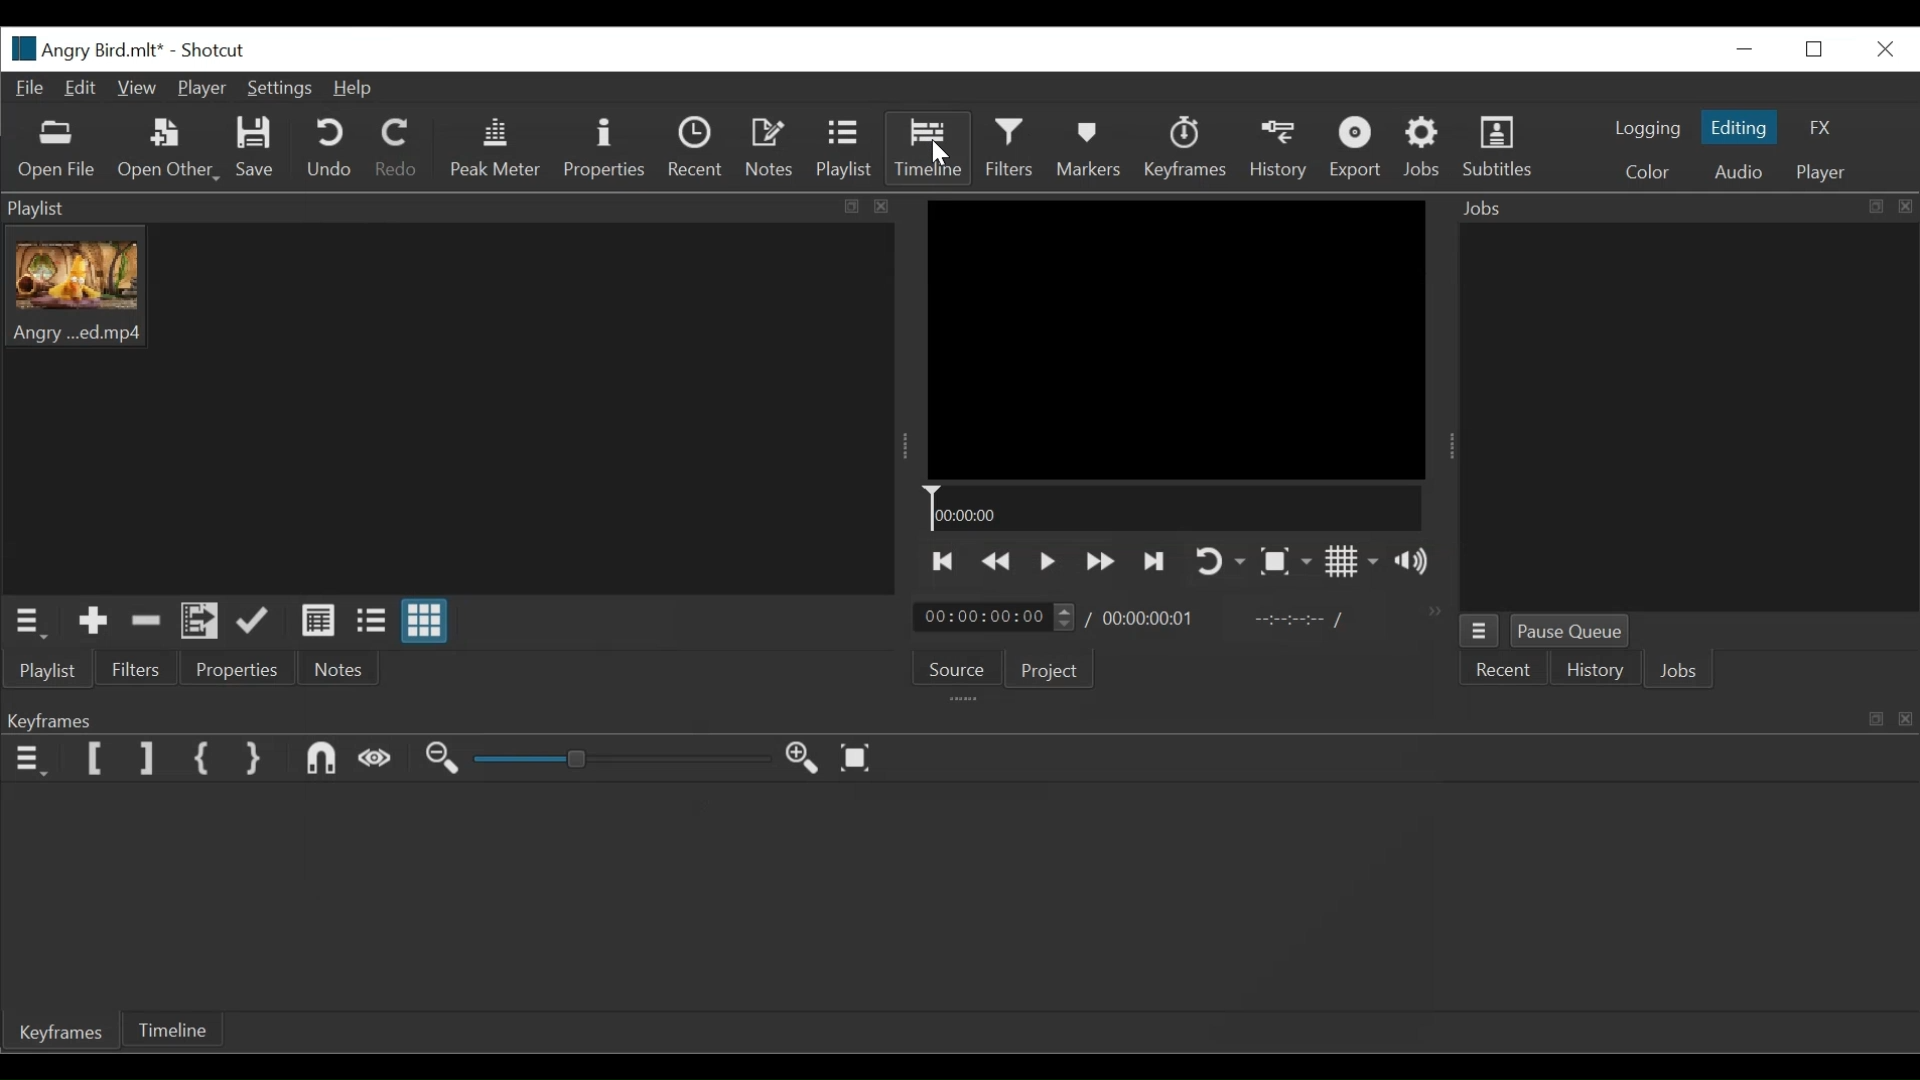 This screenshot has height=1080, width=1920. I want to click on Add the Source to the playlist, so click(94, 620).